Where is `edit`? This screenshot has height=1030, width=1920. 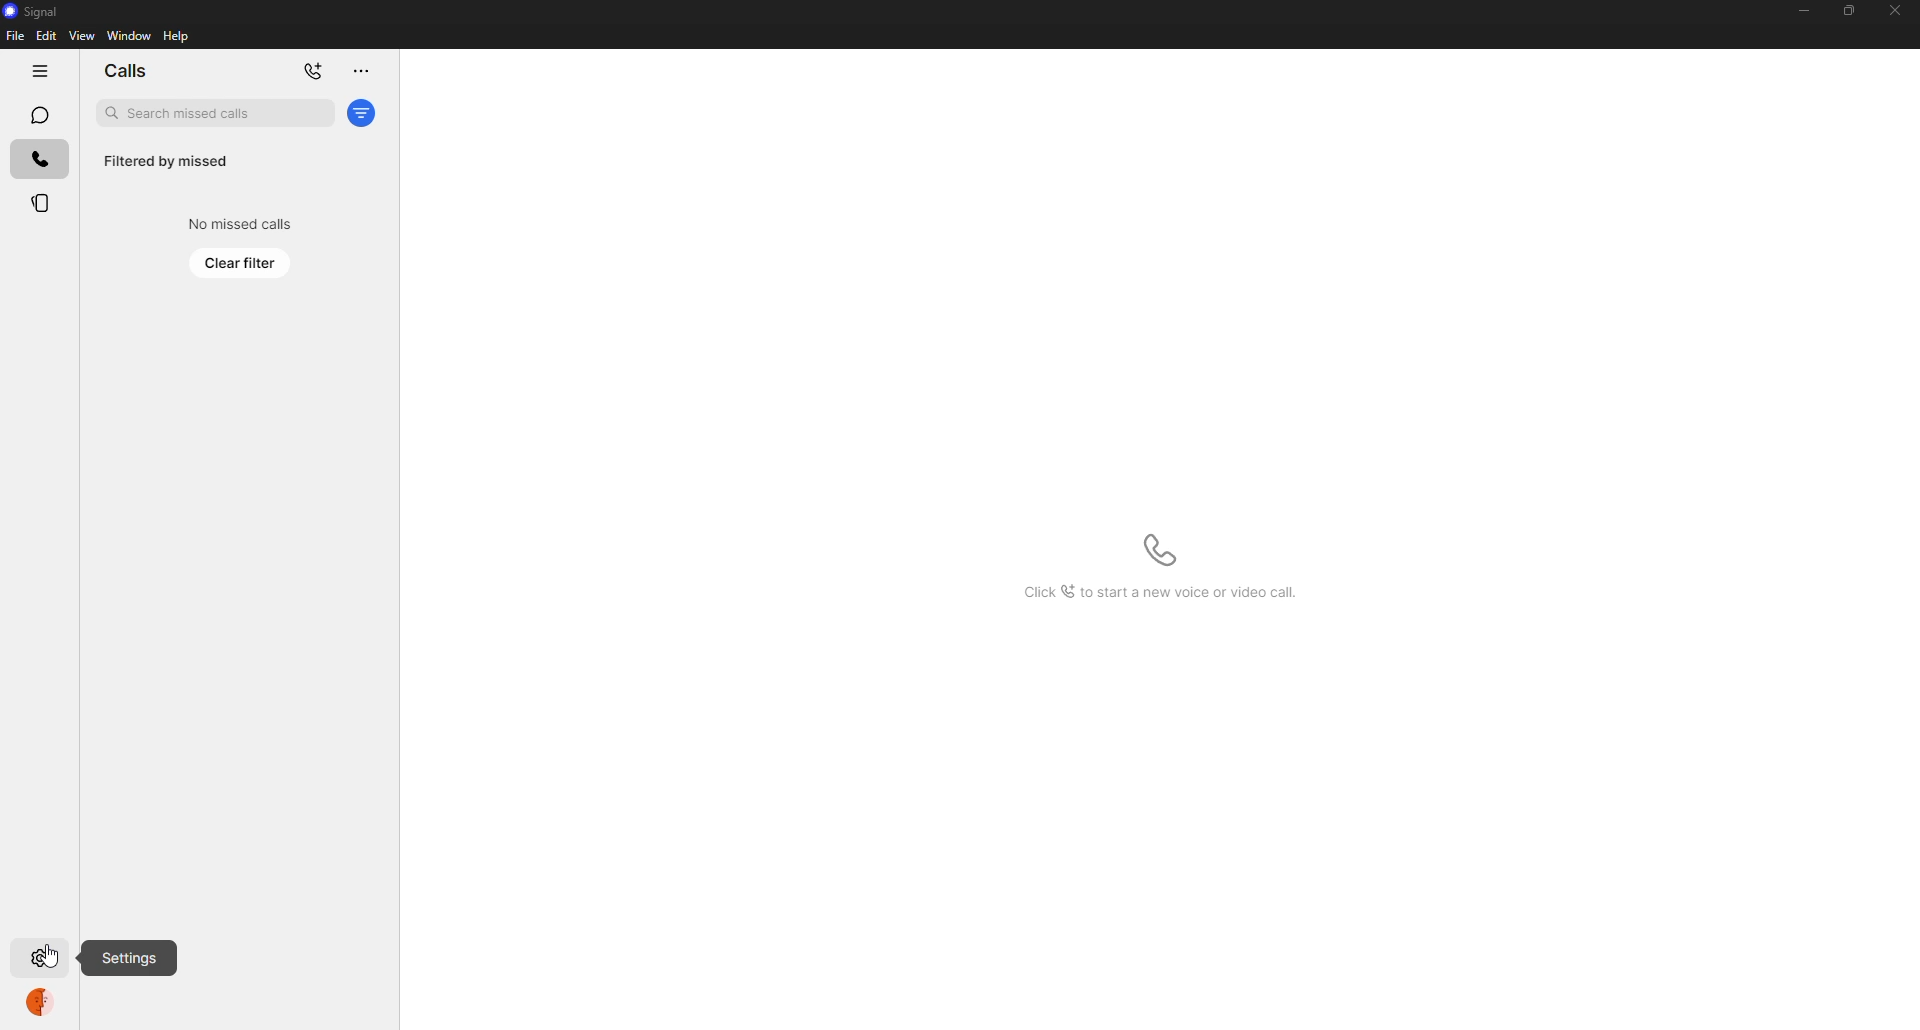 edit is located at coordinates (46, 35).